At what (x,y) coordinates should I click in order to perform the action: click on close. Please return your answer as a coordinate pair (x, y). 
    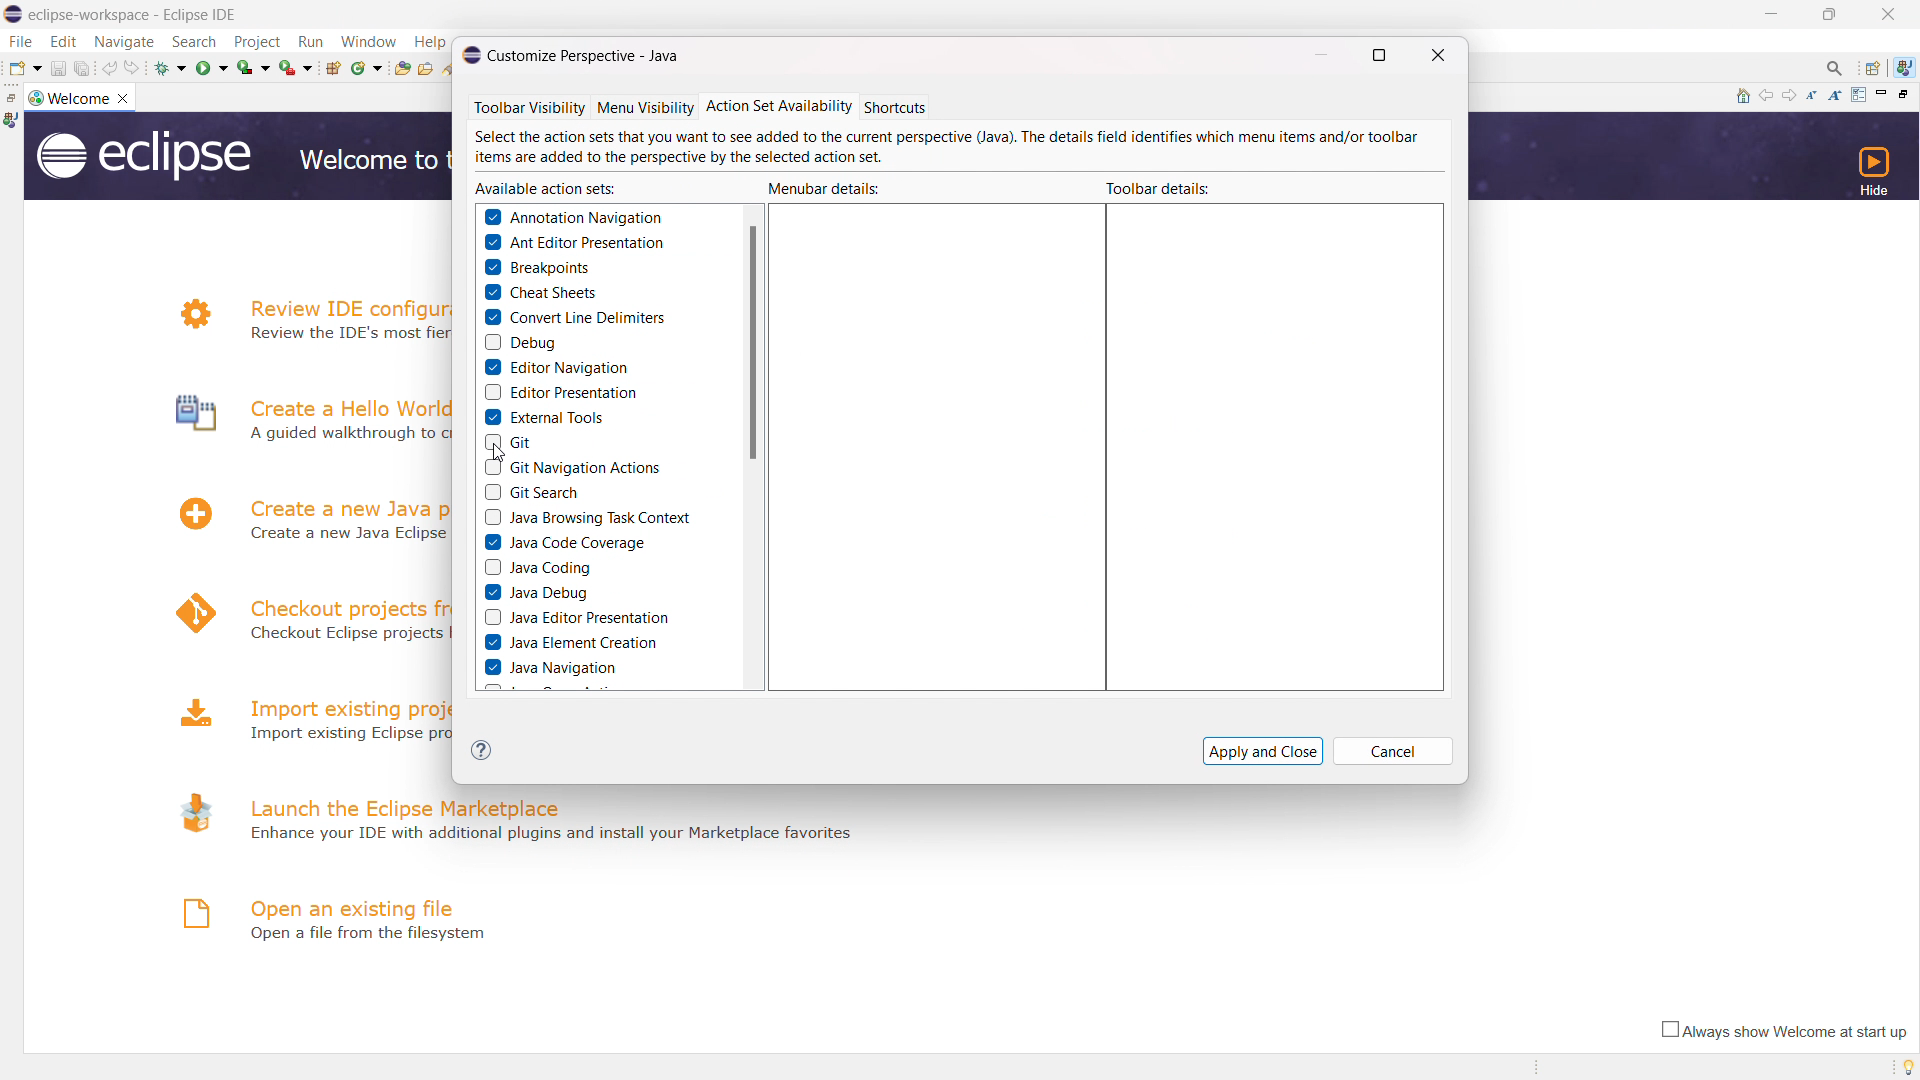
    Looking at the image, I should click on (126, 98).